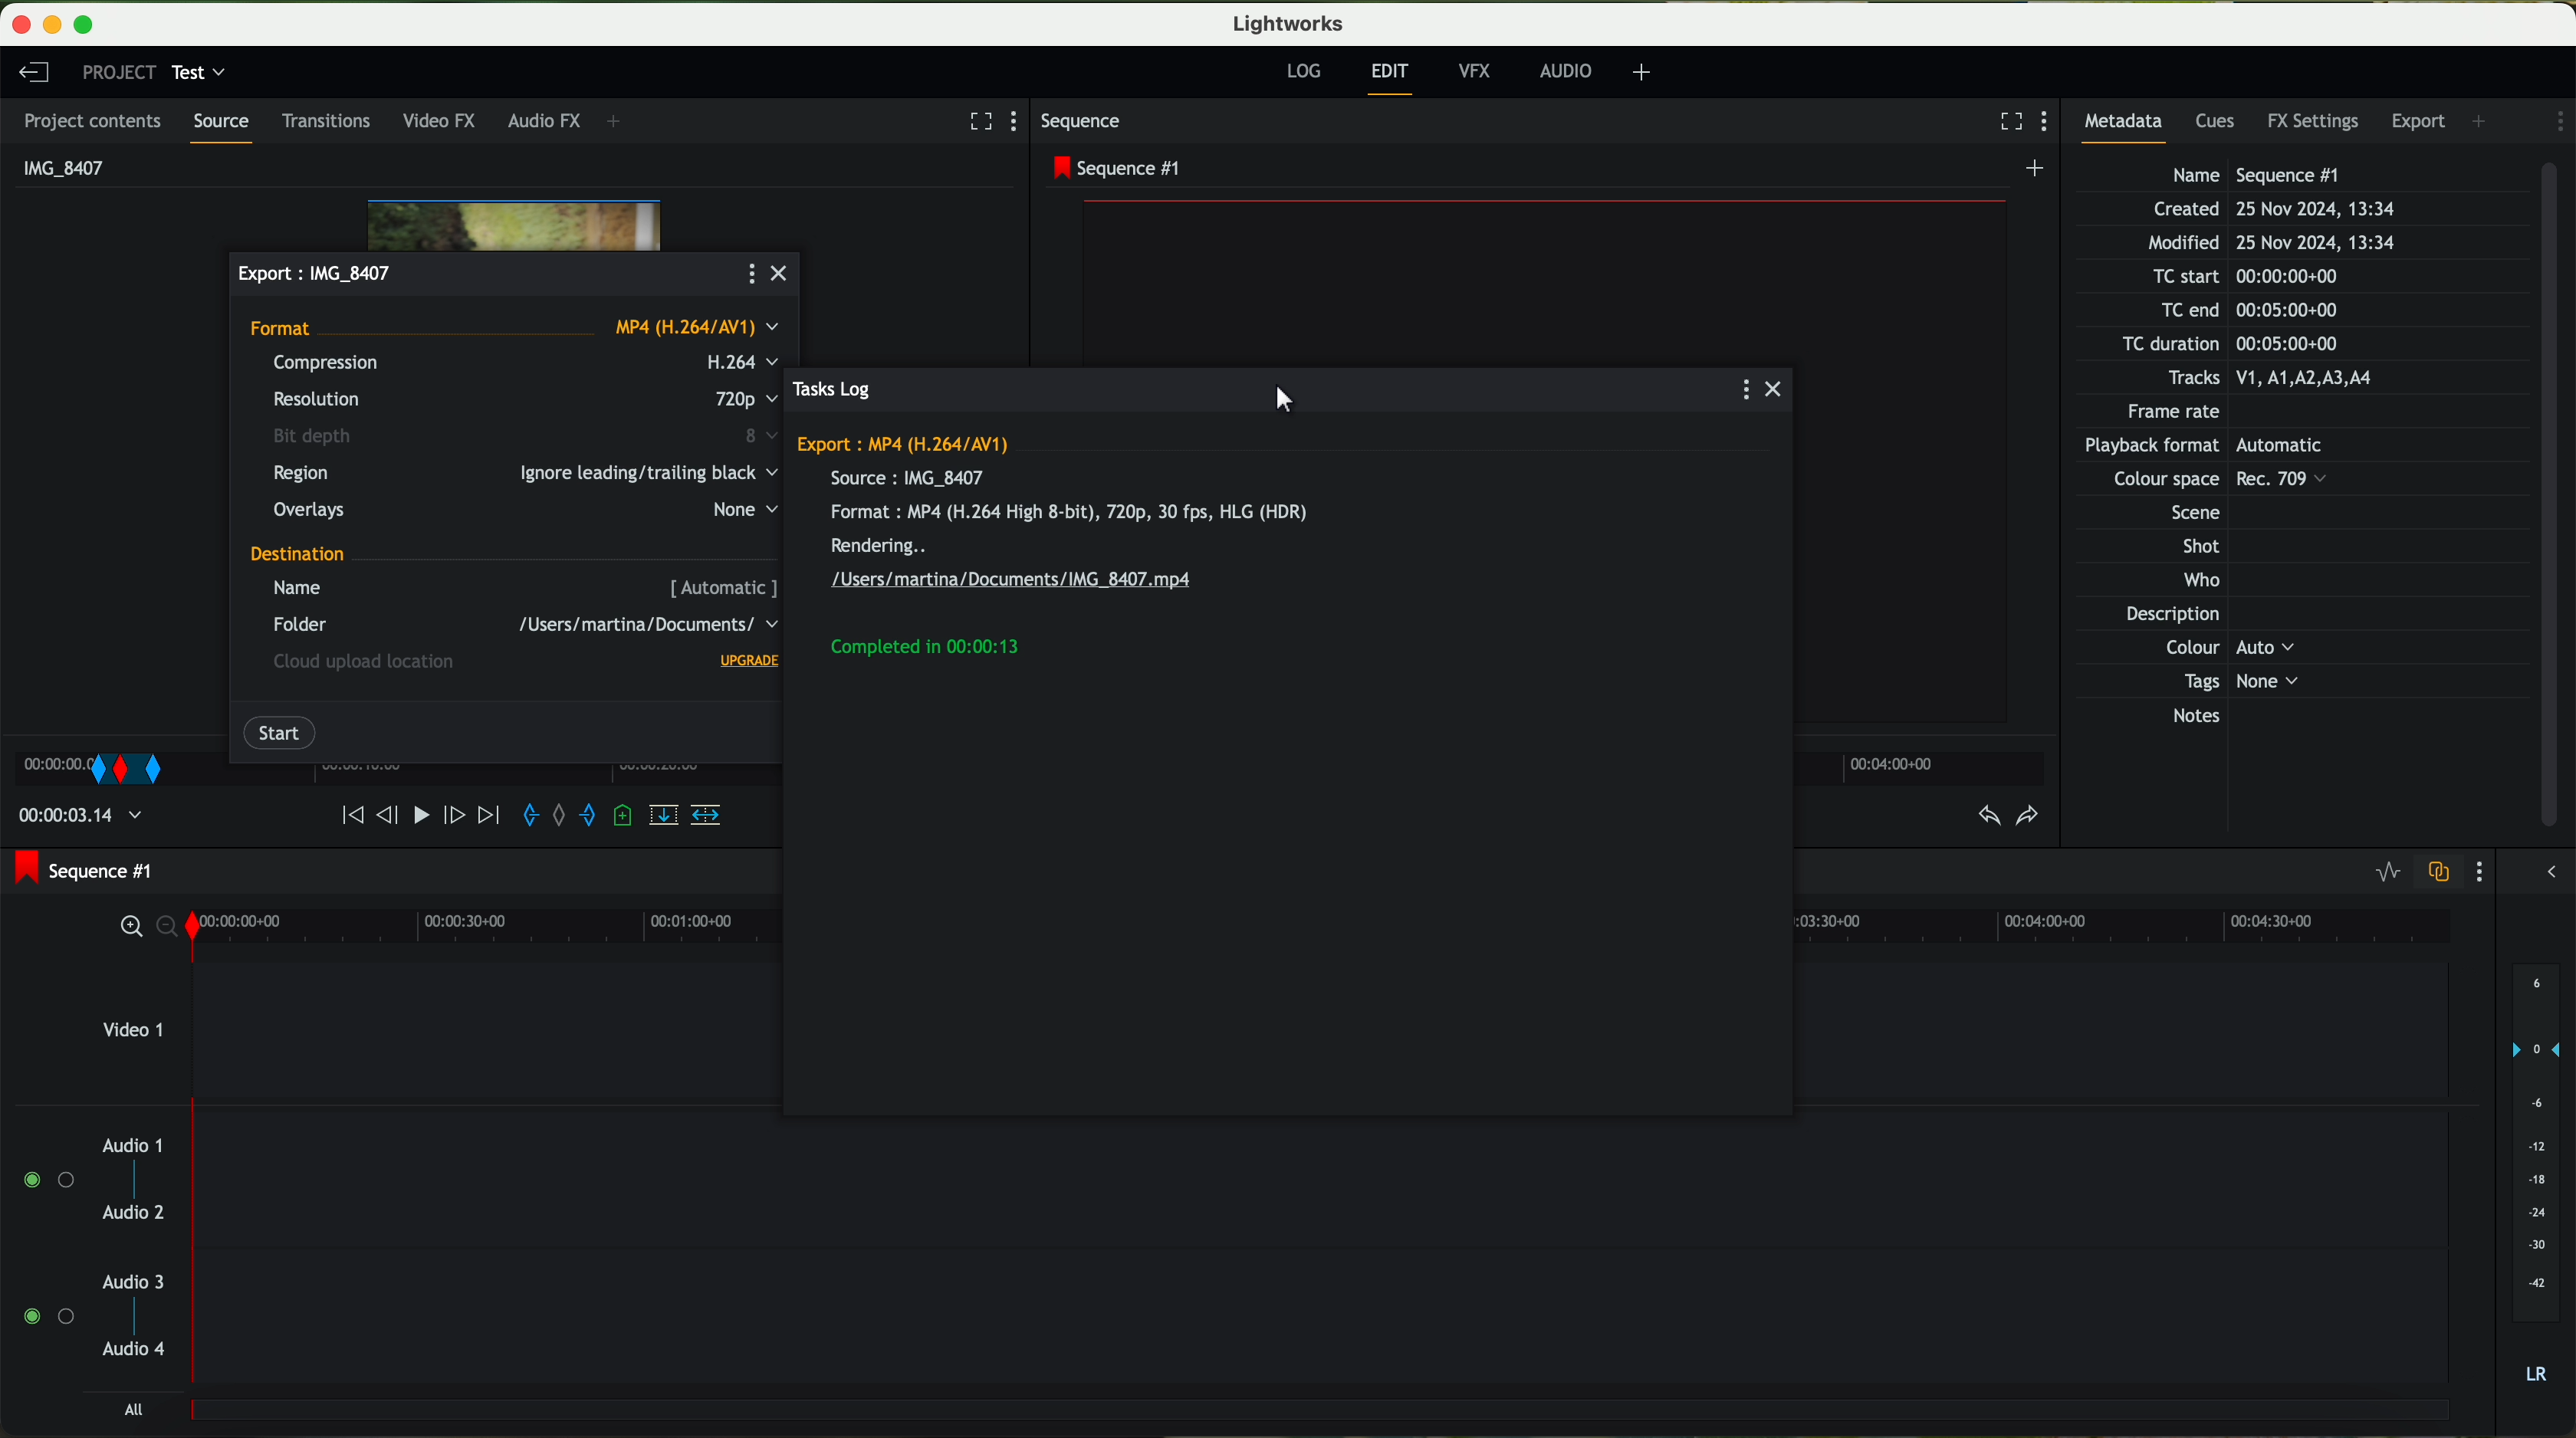 The width and height of the screenshot is (2576, 1438). What do you see at coordinates (529, 474) in the screenshot?
I see `region` at bounding box center [529, 474].